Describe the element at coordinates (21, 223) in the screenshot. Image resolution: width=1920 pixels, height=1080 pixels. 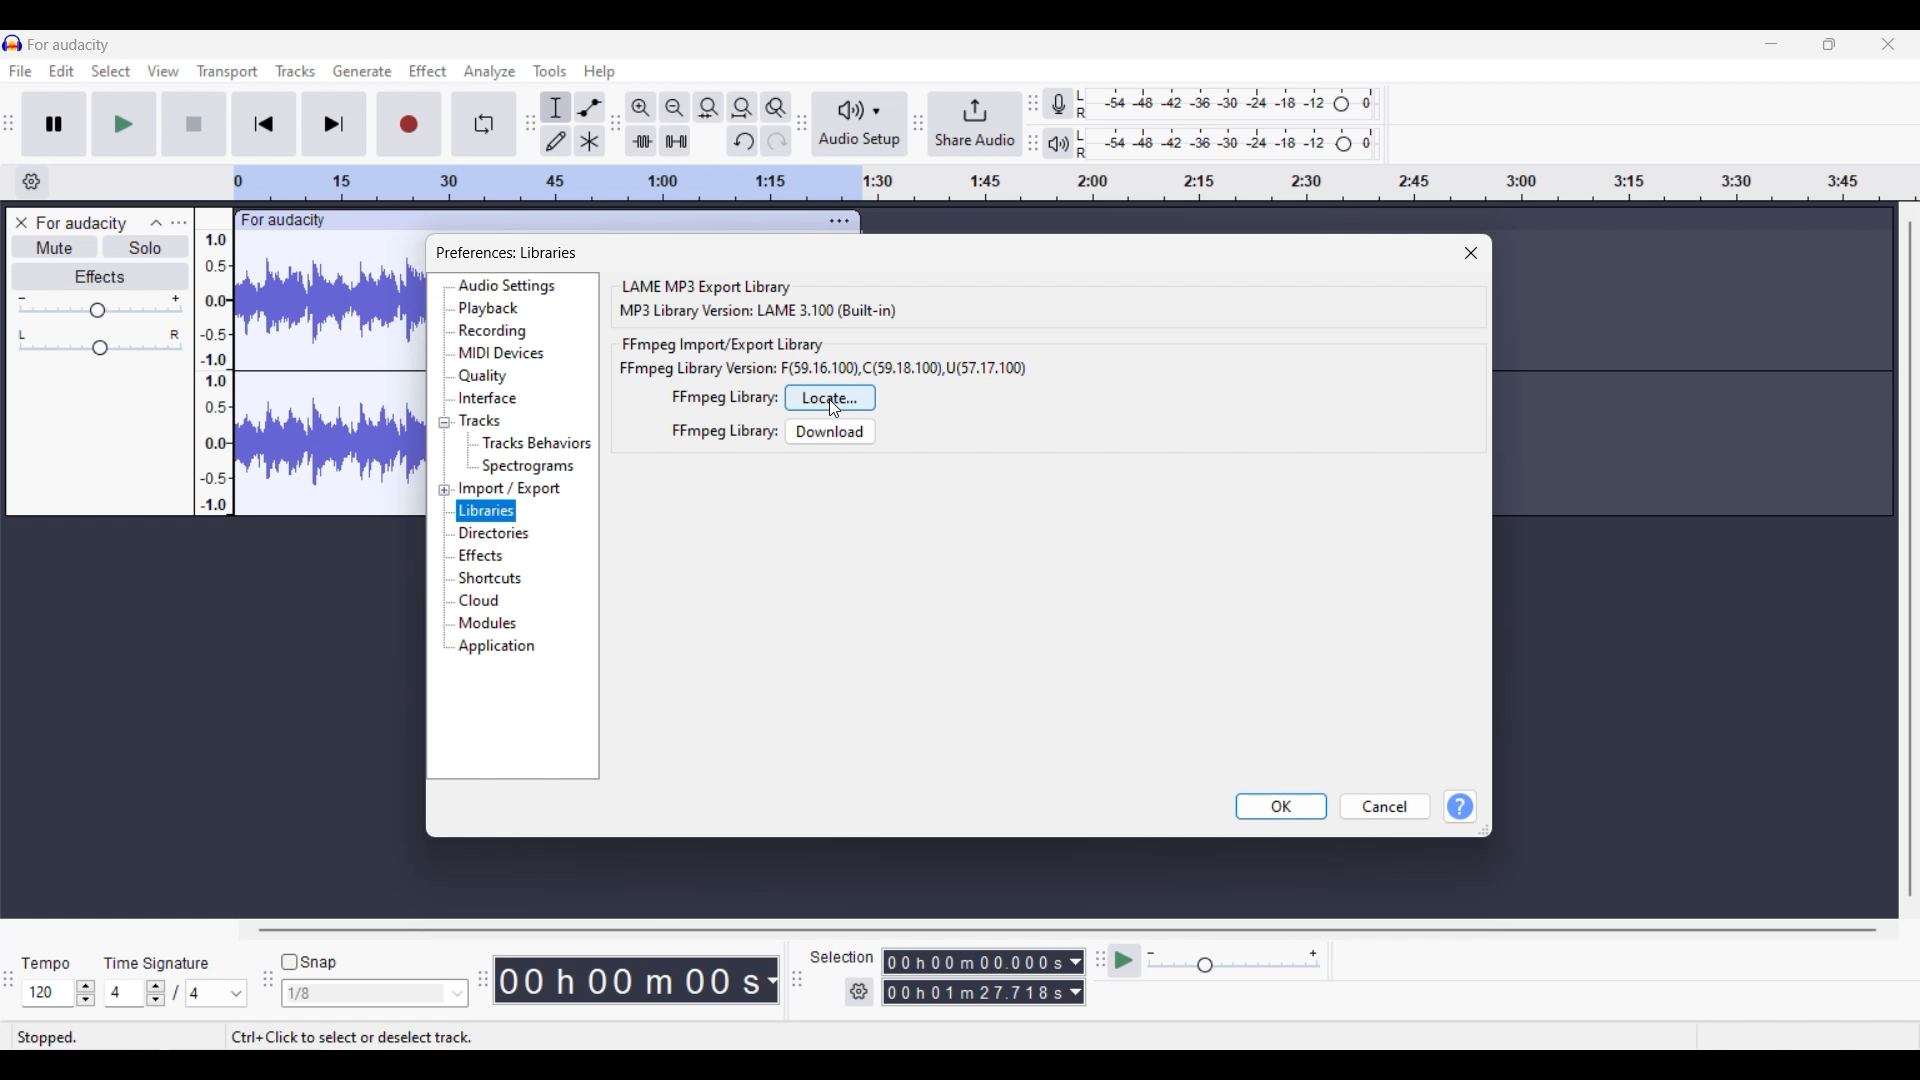
I see `Close track` at that location.